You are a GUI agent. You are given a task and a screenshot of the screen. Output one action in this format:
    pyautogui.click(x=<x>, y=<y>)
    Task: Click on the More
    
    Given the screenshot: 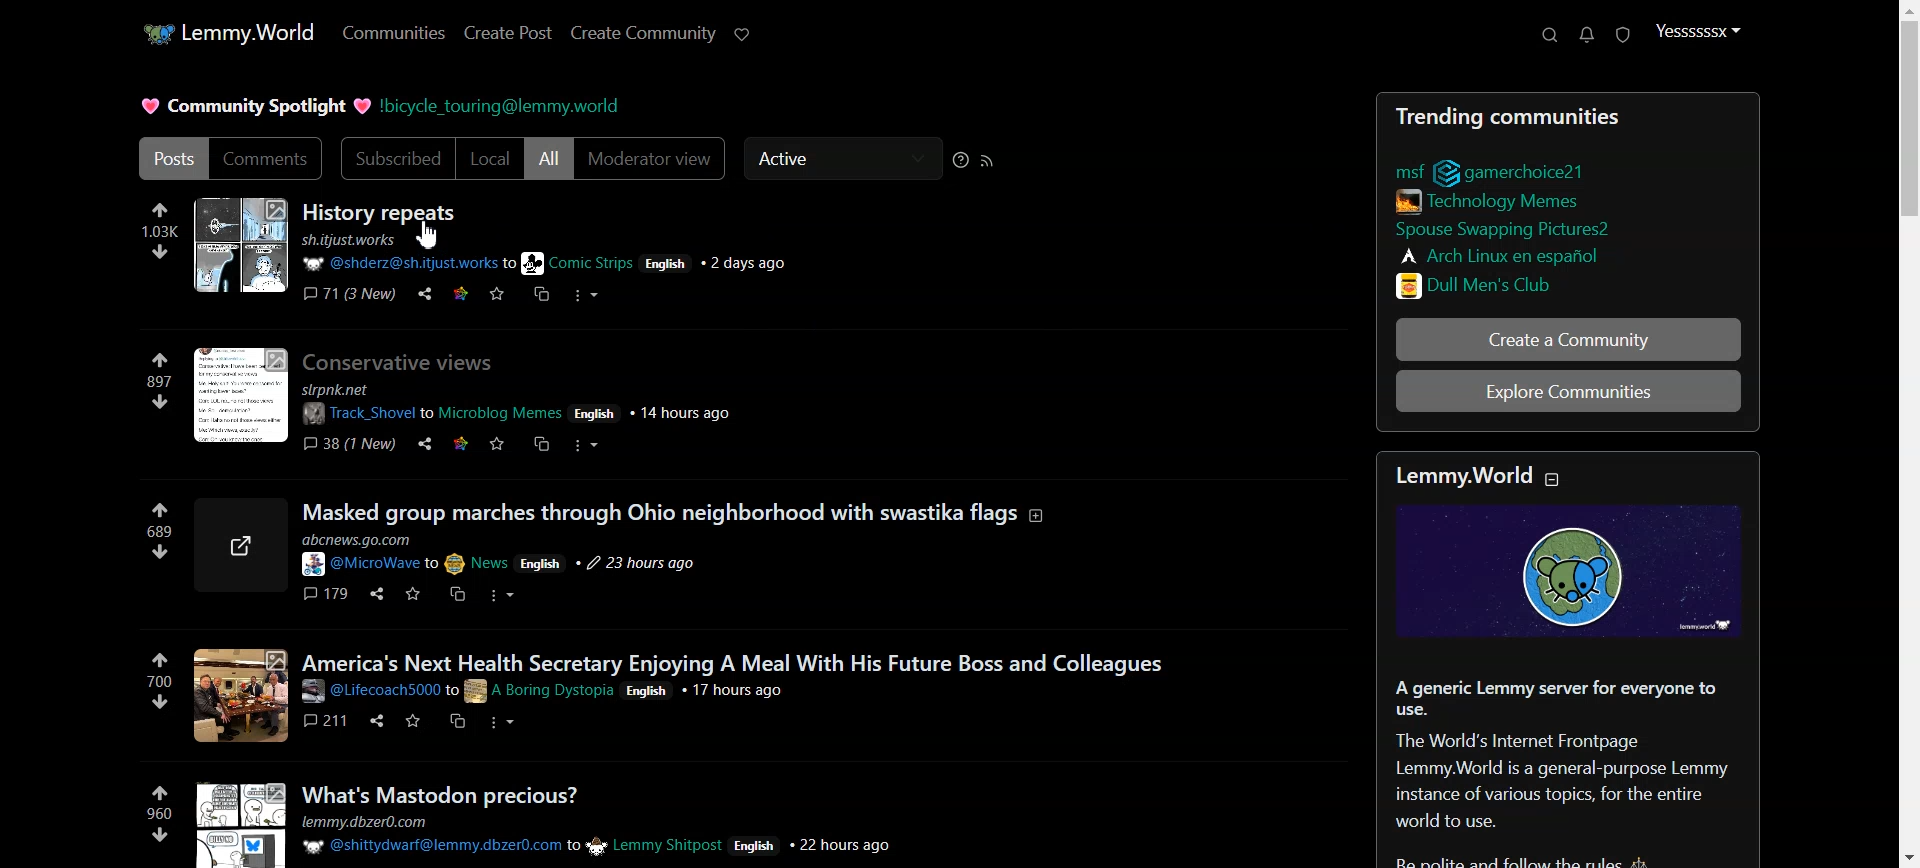 What is the action you would take?
    pyautogui.click(x=585, y=294)
    